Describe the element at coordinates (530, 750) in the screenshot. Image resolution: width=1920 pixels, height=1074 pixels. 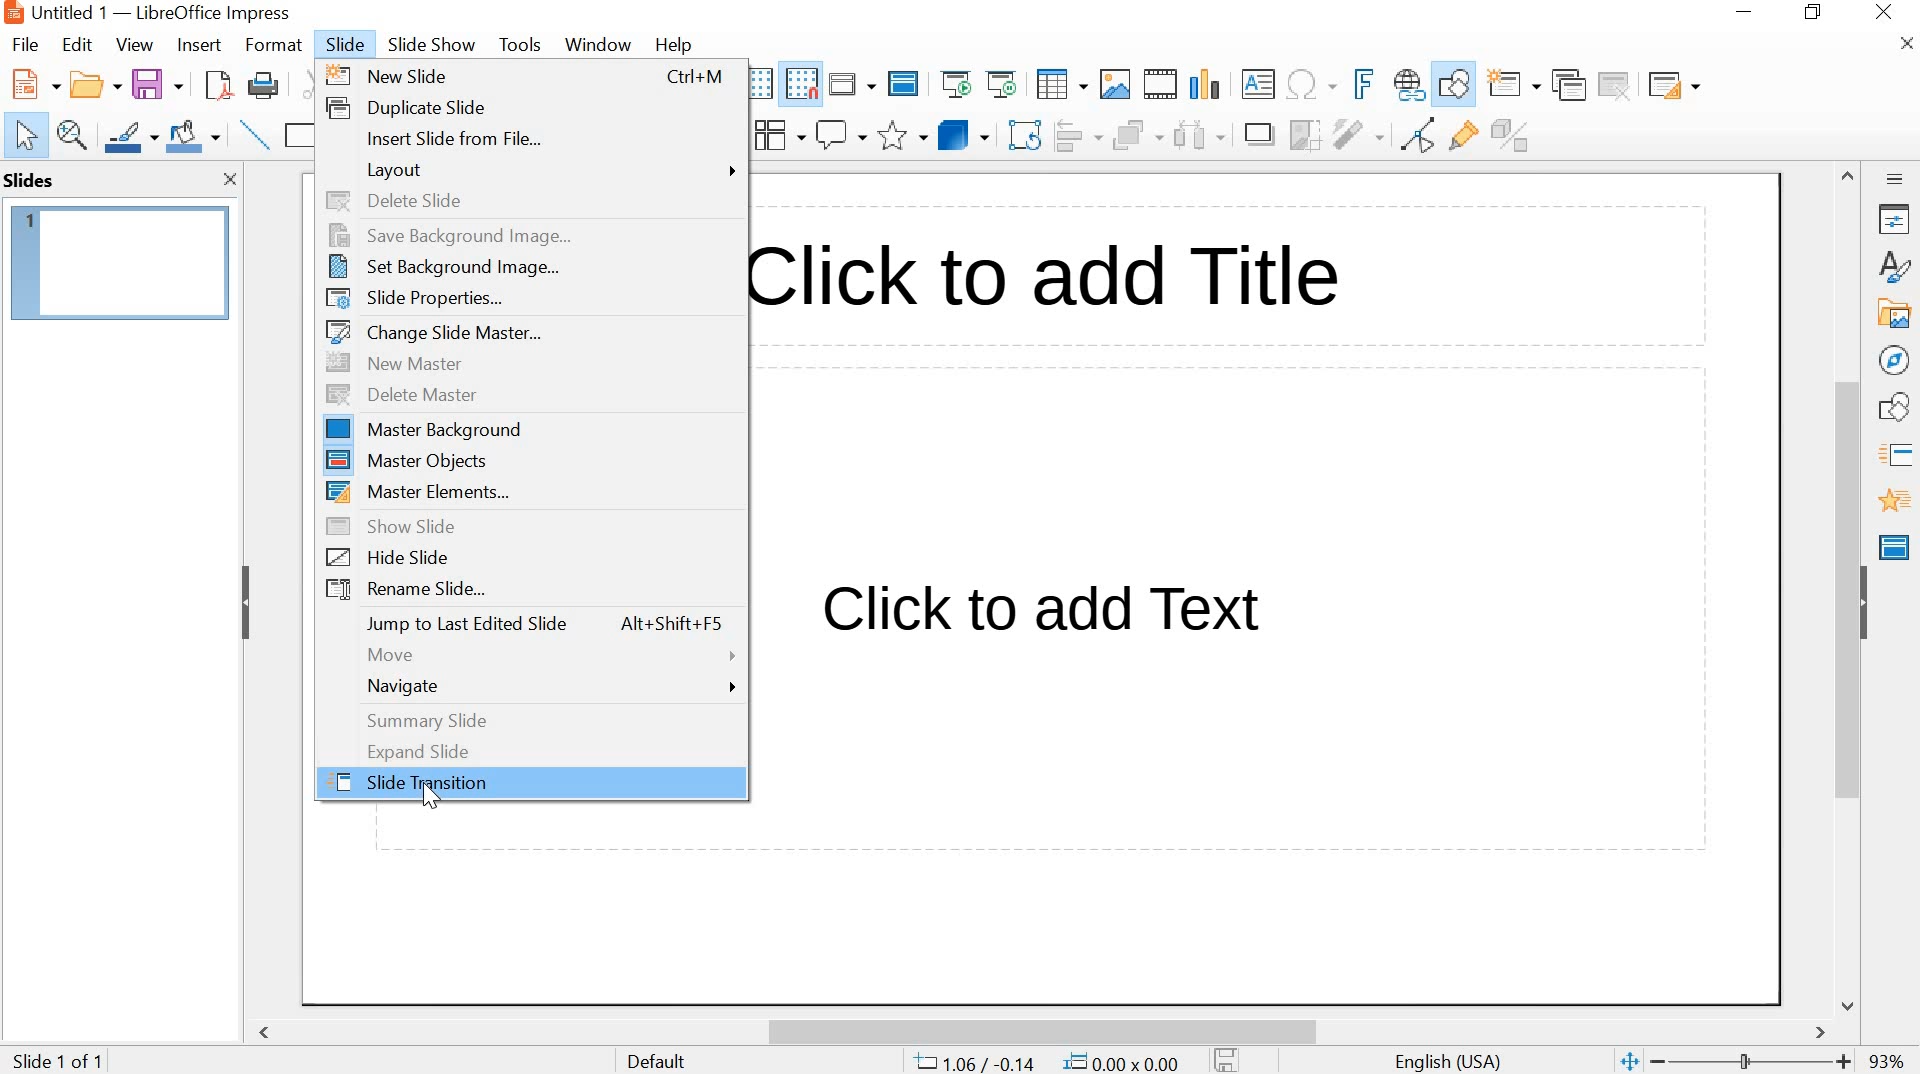
I see `EXPAND SLIDE` at that location.